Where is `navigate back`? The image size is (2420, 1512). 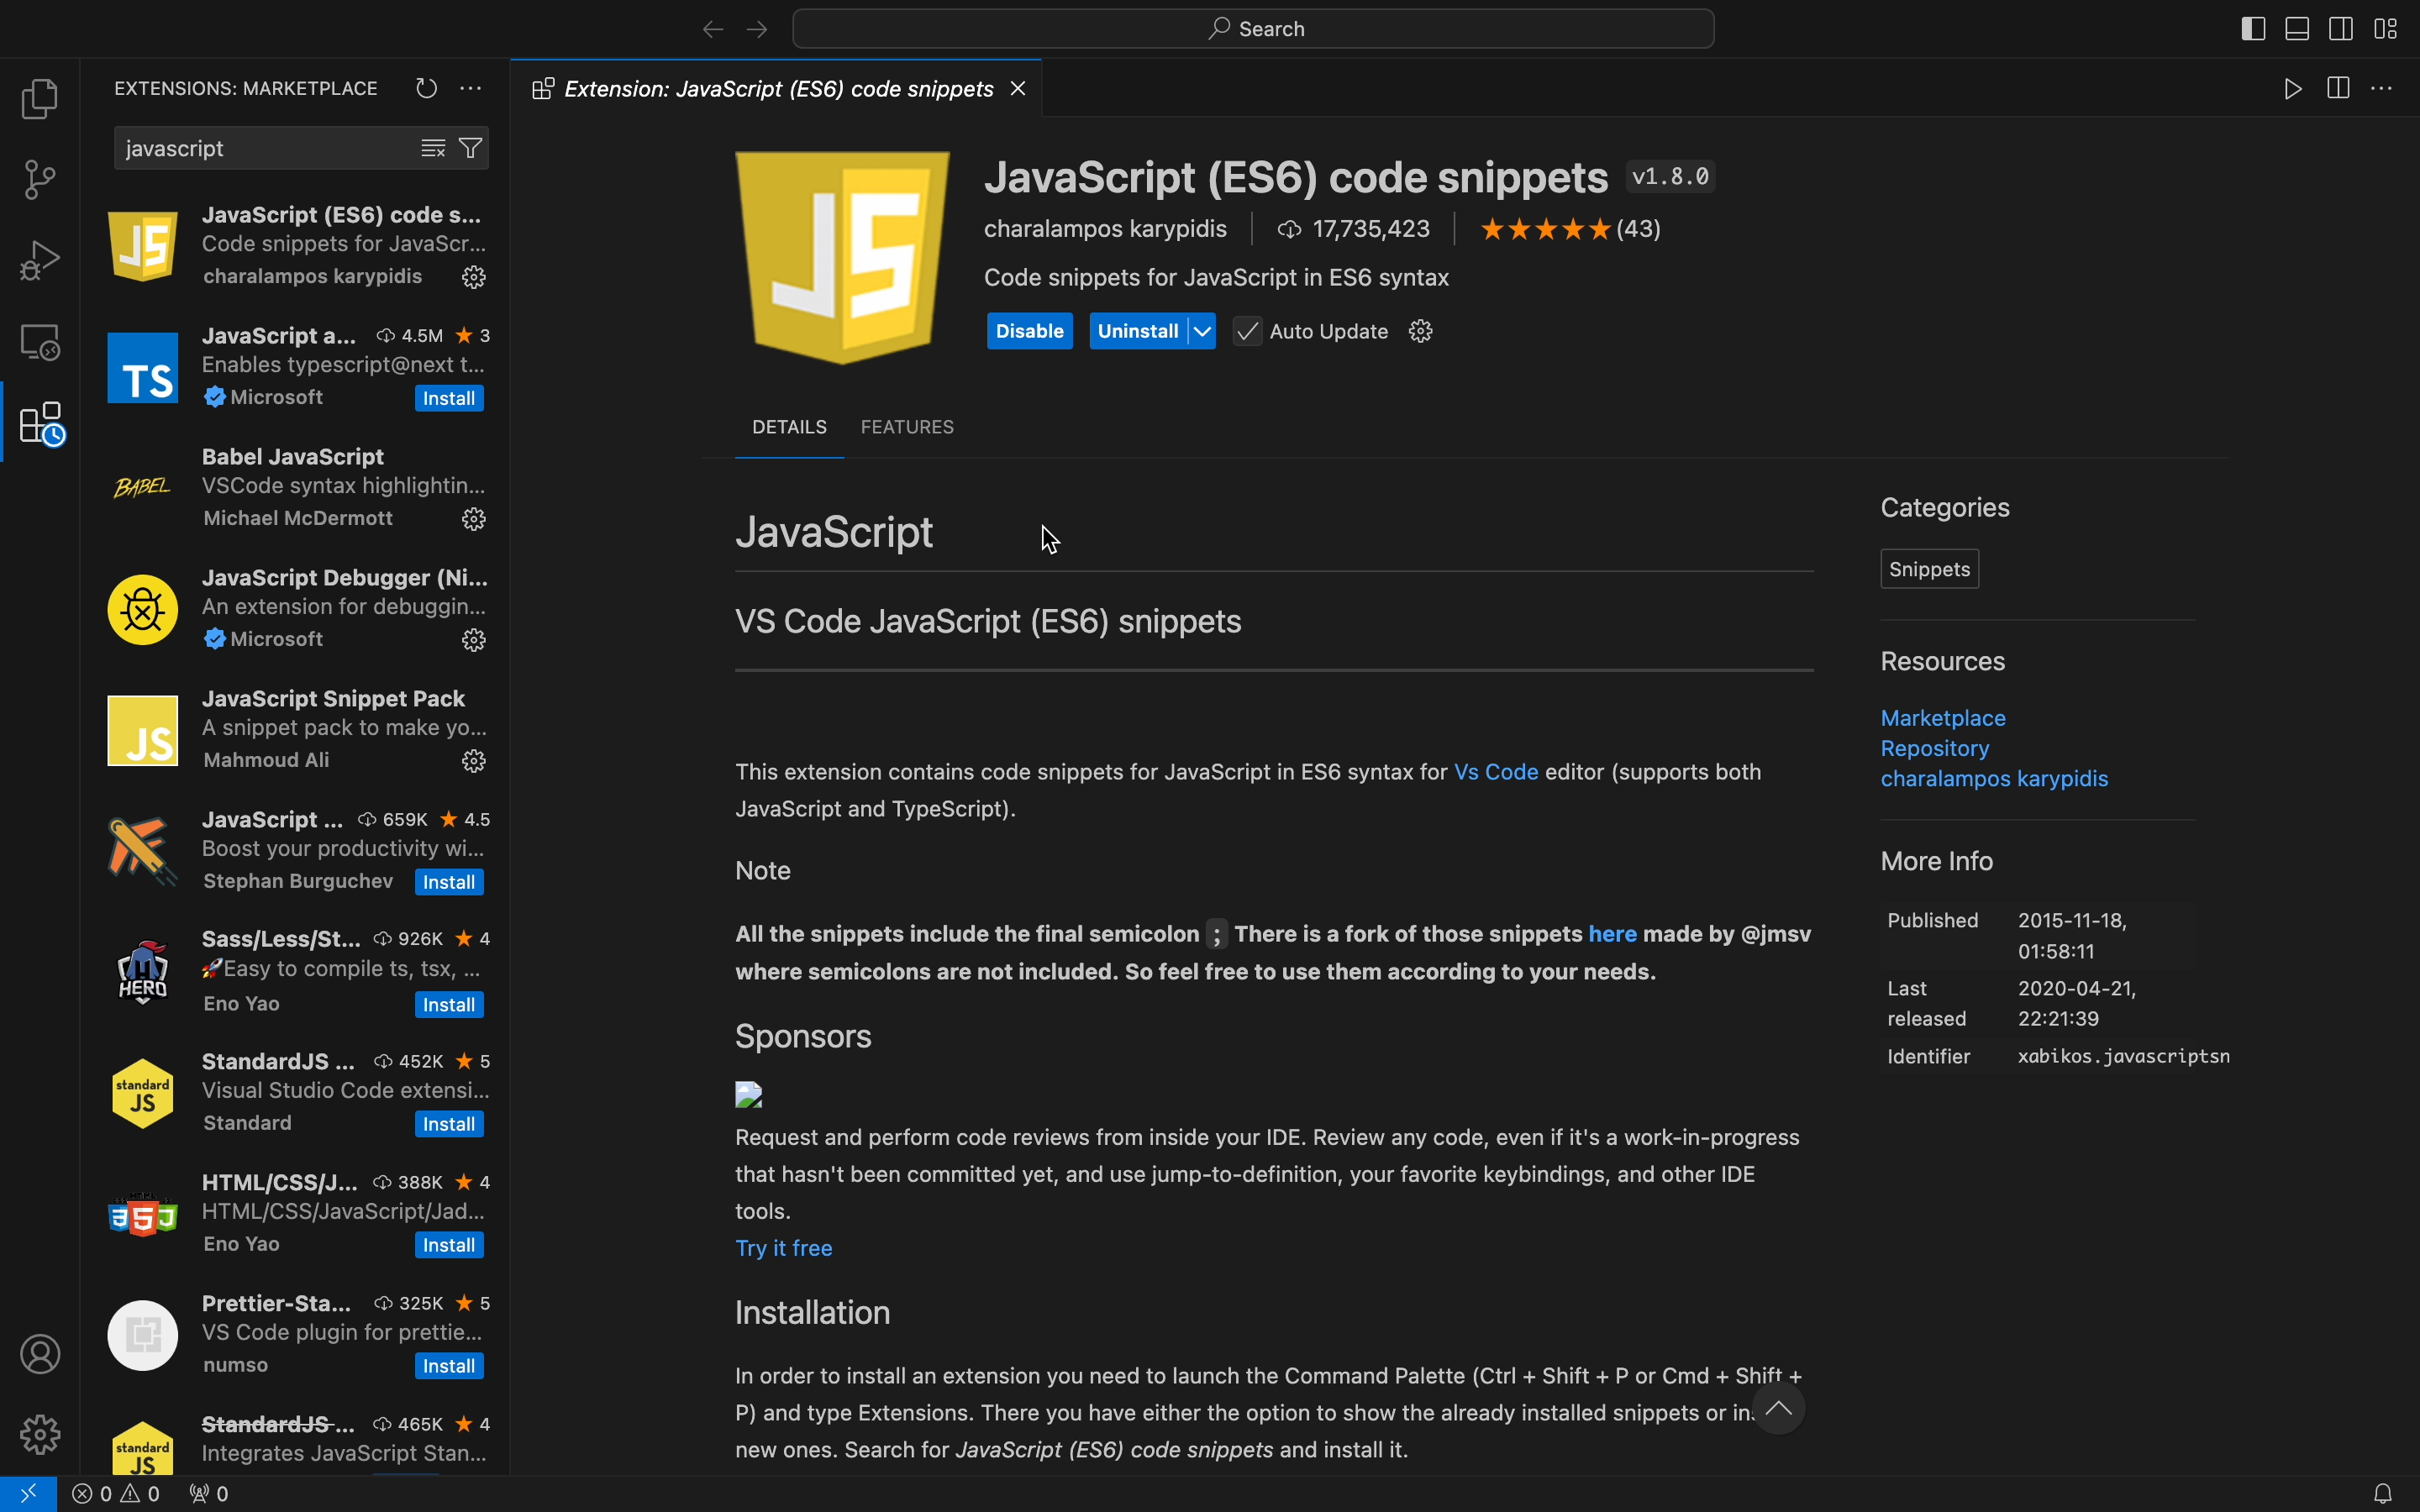 navigate back is located at coordinates (708, 29).